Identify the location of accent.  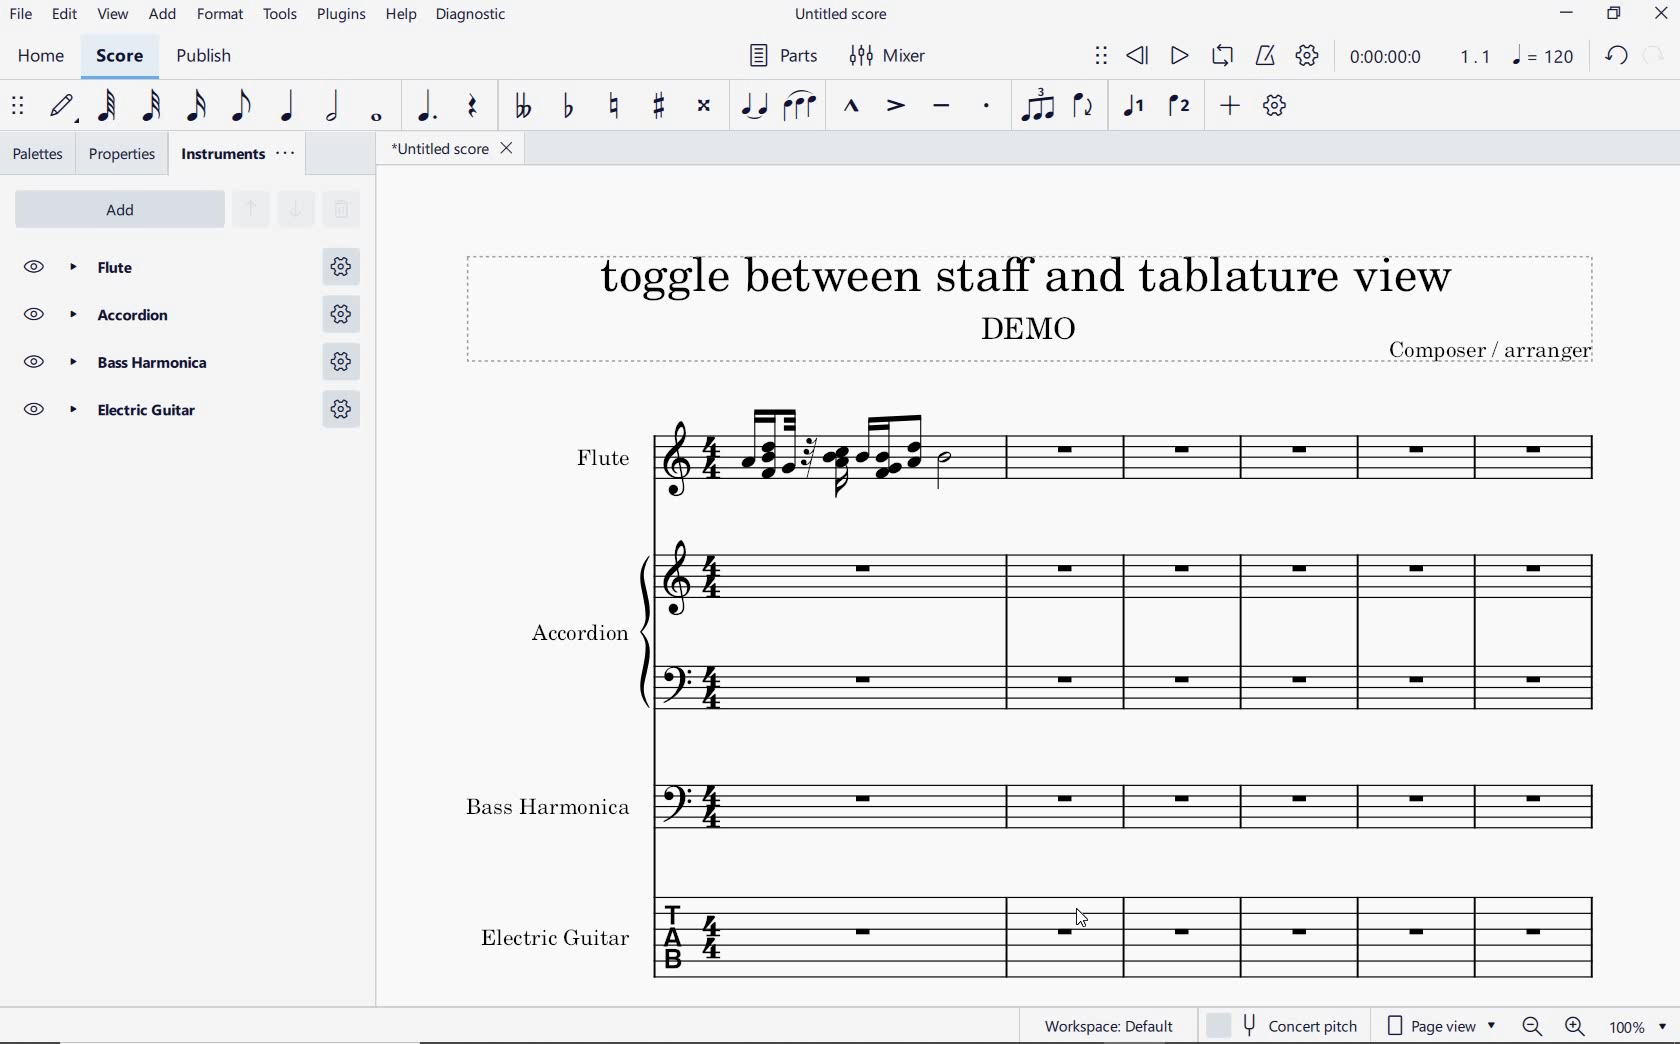
(896, 107).